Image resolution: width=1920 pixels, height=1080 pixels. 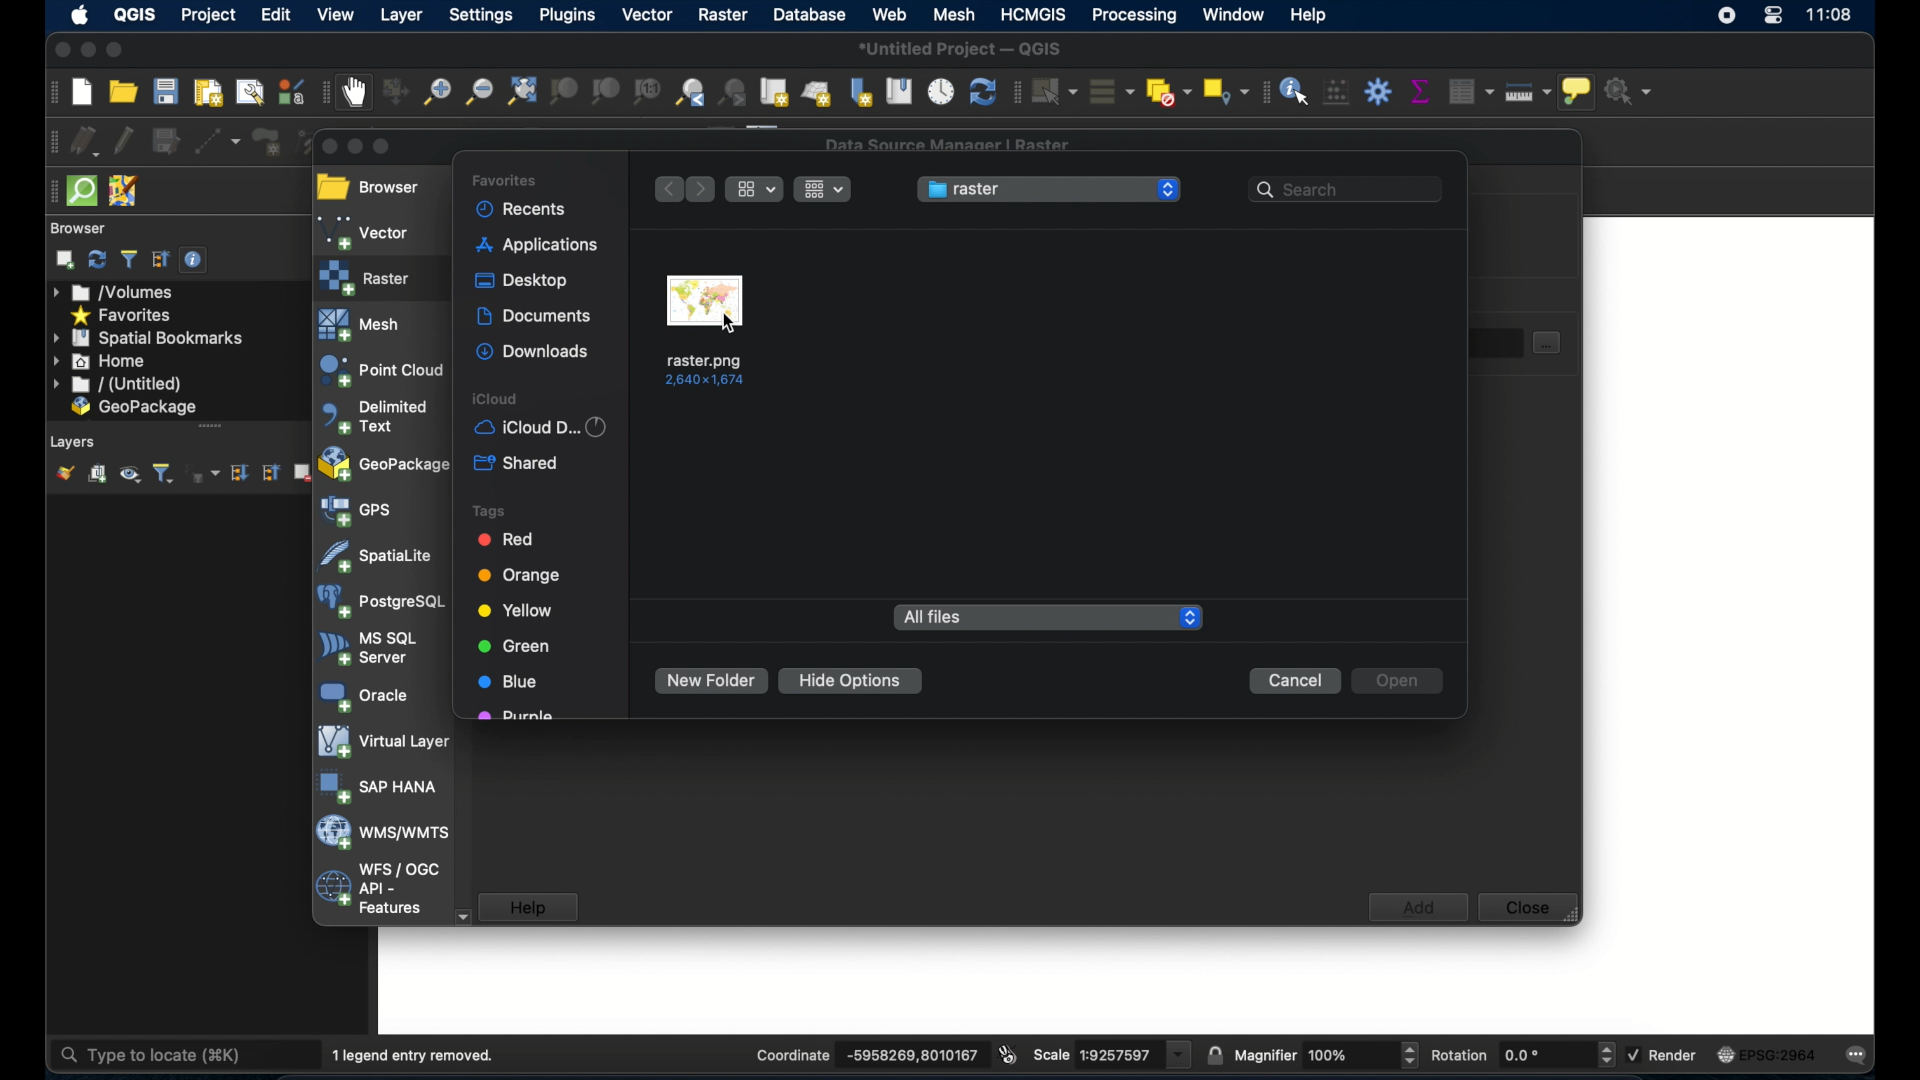 What do you see at coordinates (691, 91) in the screenshot?
I see `zoom last` at bounding box center [691, 91].